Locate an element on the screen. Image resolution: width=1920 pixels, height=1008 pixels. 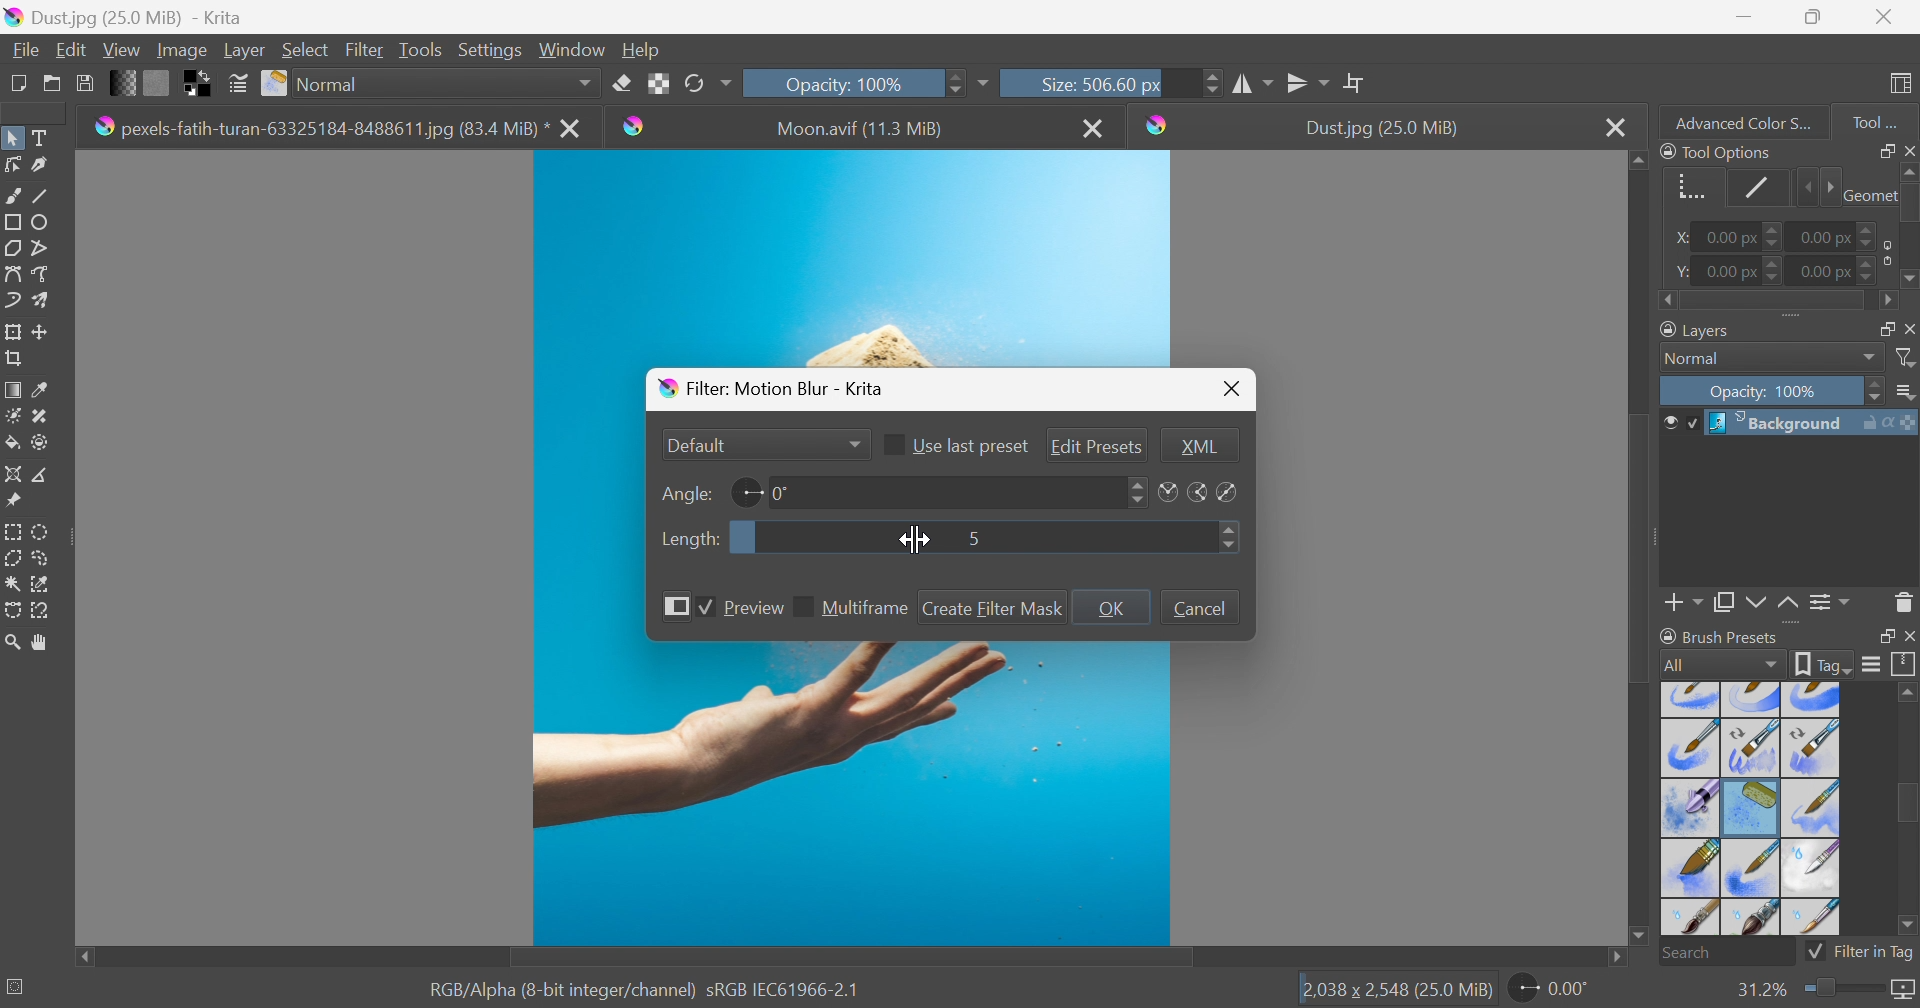
Filter: Motion Blur - Krita is located at coordinates (774, 387).